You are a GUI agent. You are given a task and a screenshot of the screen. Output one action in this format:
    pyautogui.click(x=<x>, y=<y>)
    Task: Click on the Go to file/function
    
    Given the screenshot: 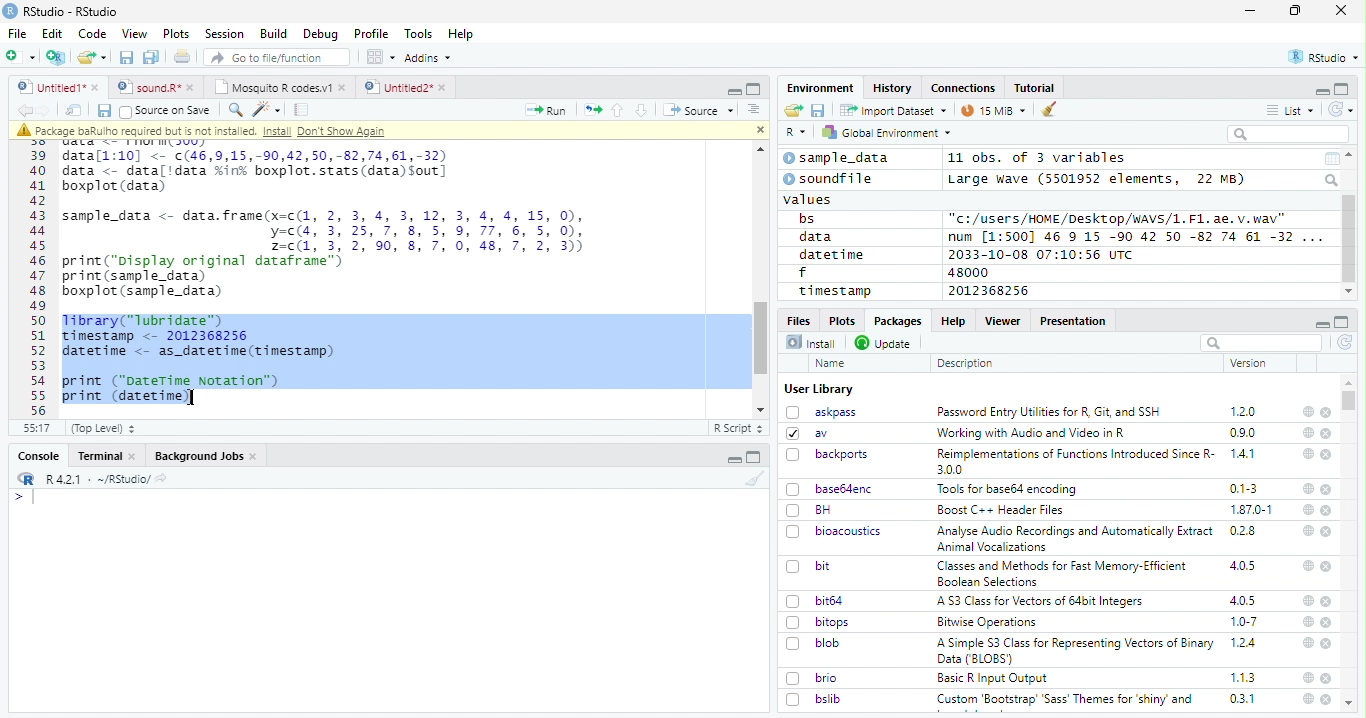 What is the action you would take?
    pyautogui.click(x=278, y=57)
    